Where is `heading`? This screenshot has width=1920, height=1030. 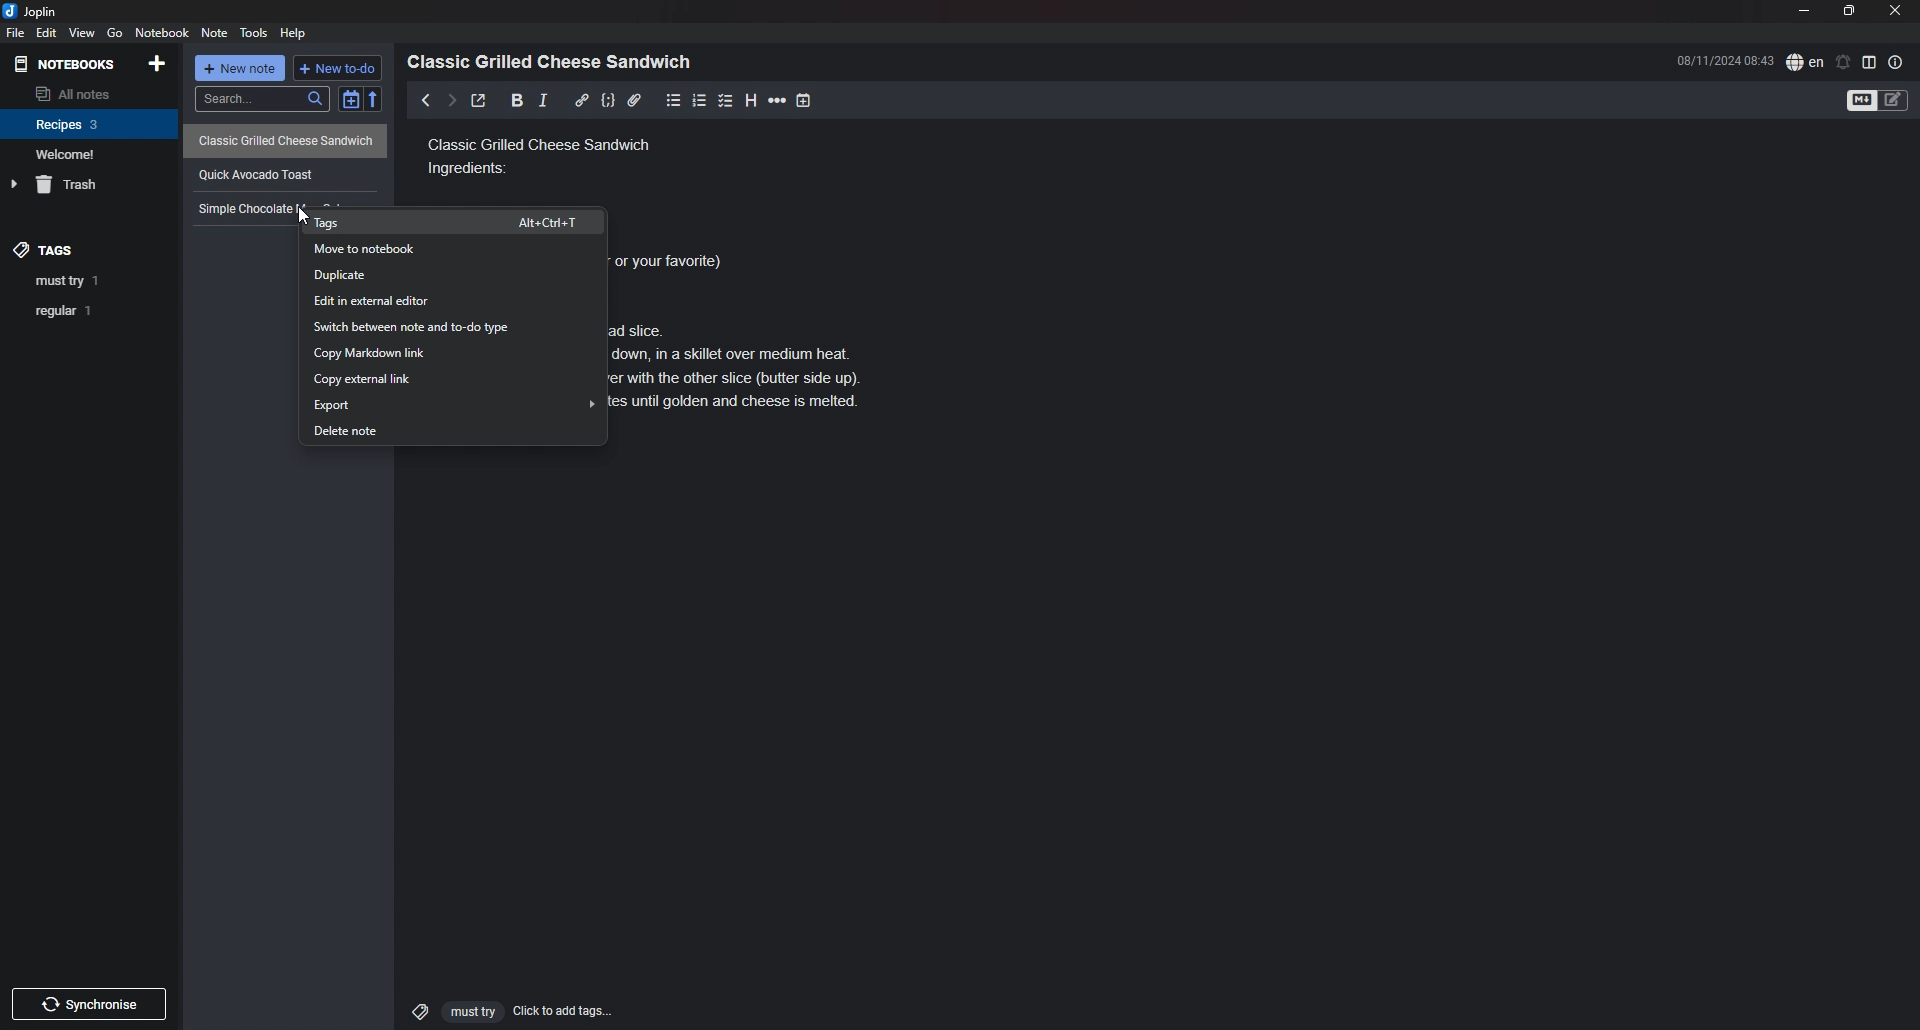
heading is located at coordinates (751, 100).